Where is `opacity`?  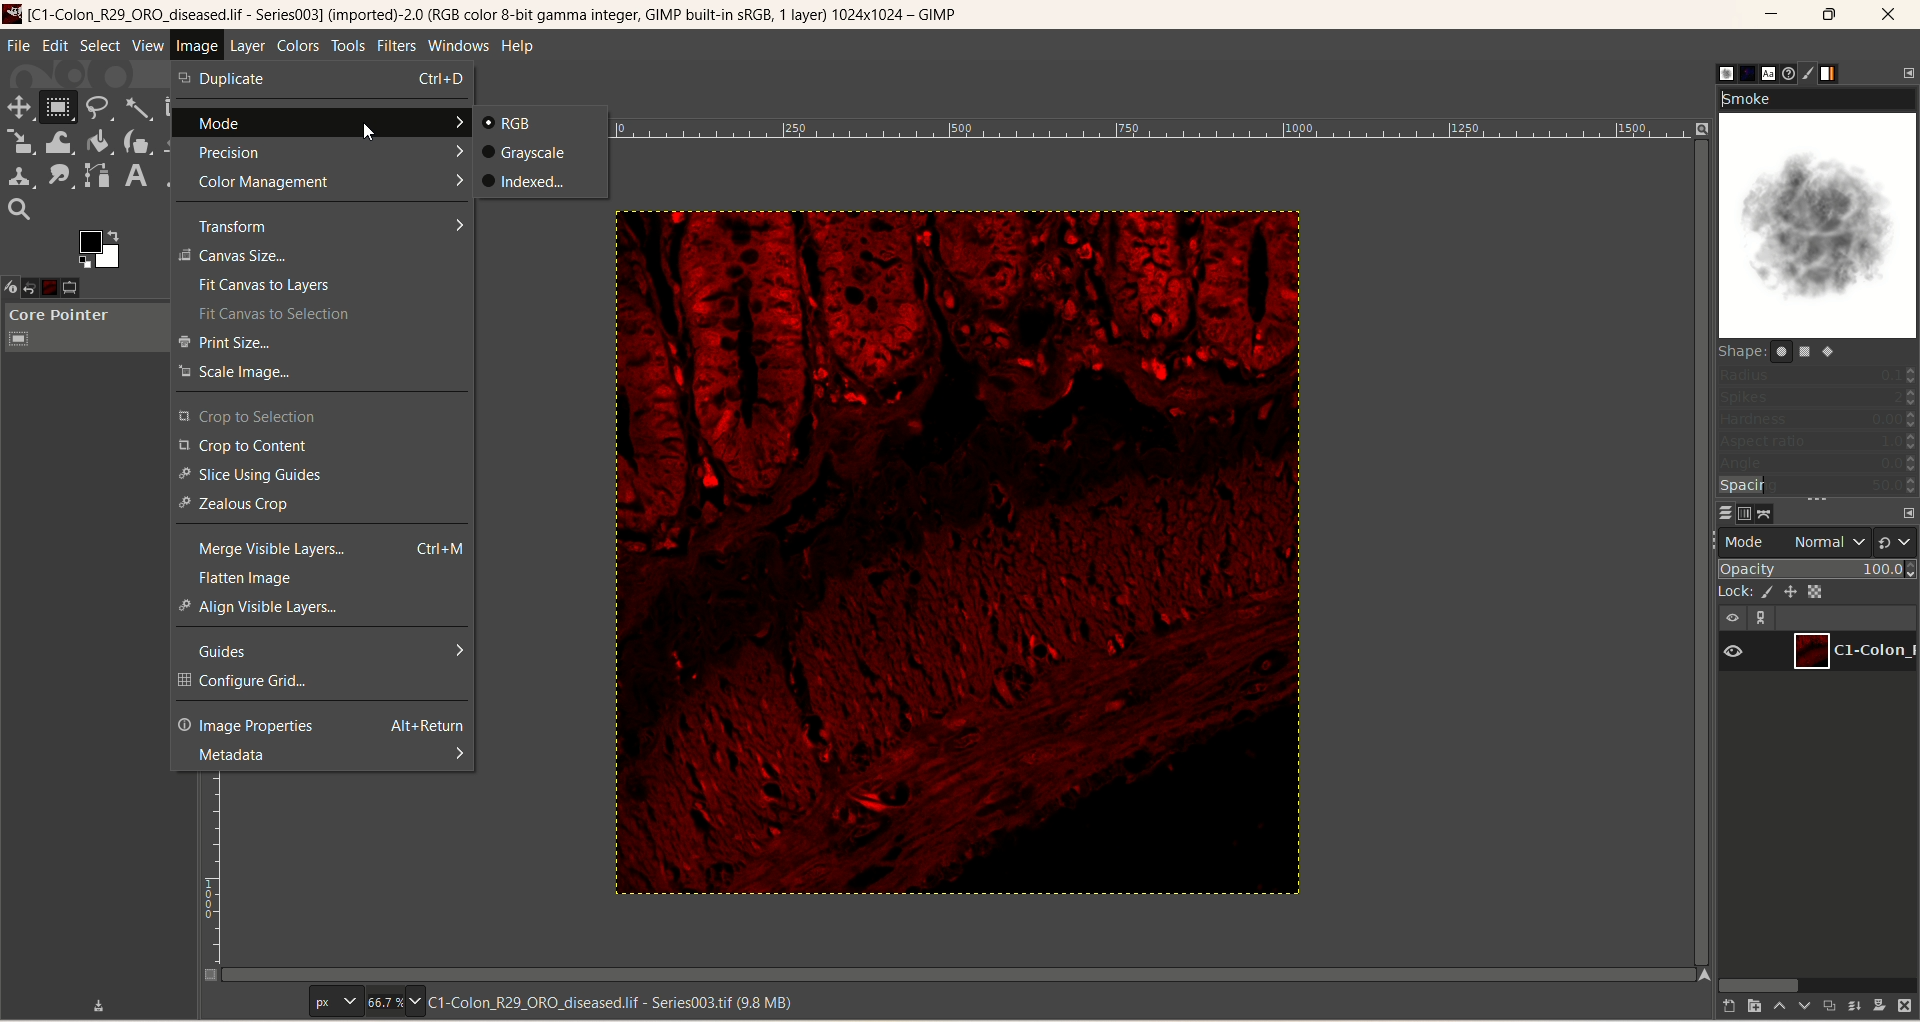 opacity is located at coordinates (1818, 569).